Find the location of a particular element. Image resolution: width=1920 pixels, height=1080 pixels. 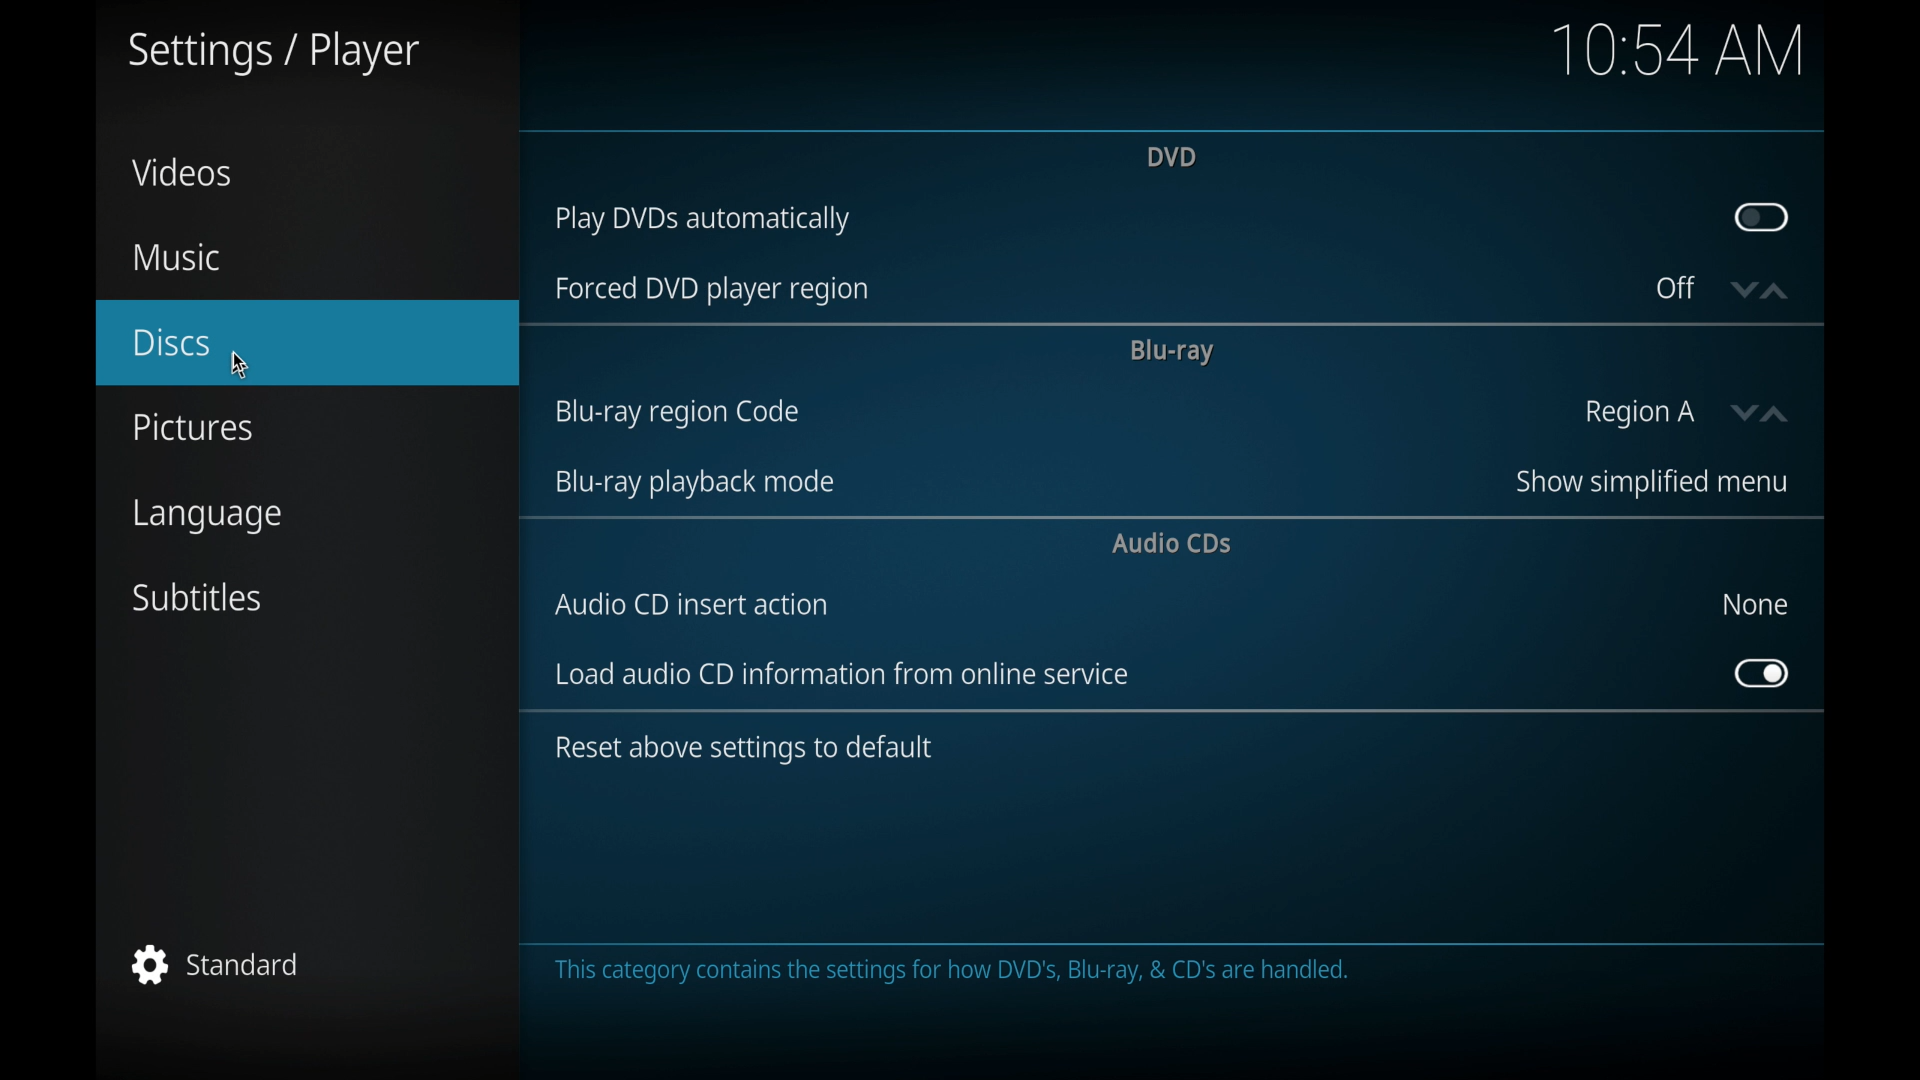

dvd is located at coordinates (1170, 155).